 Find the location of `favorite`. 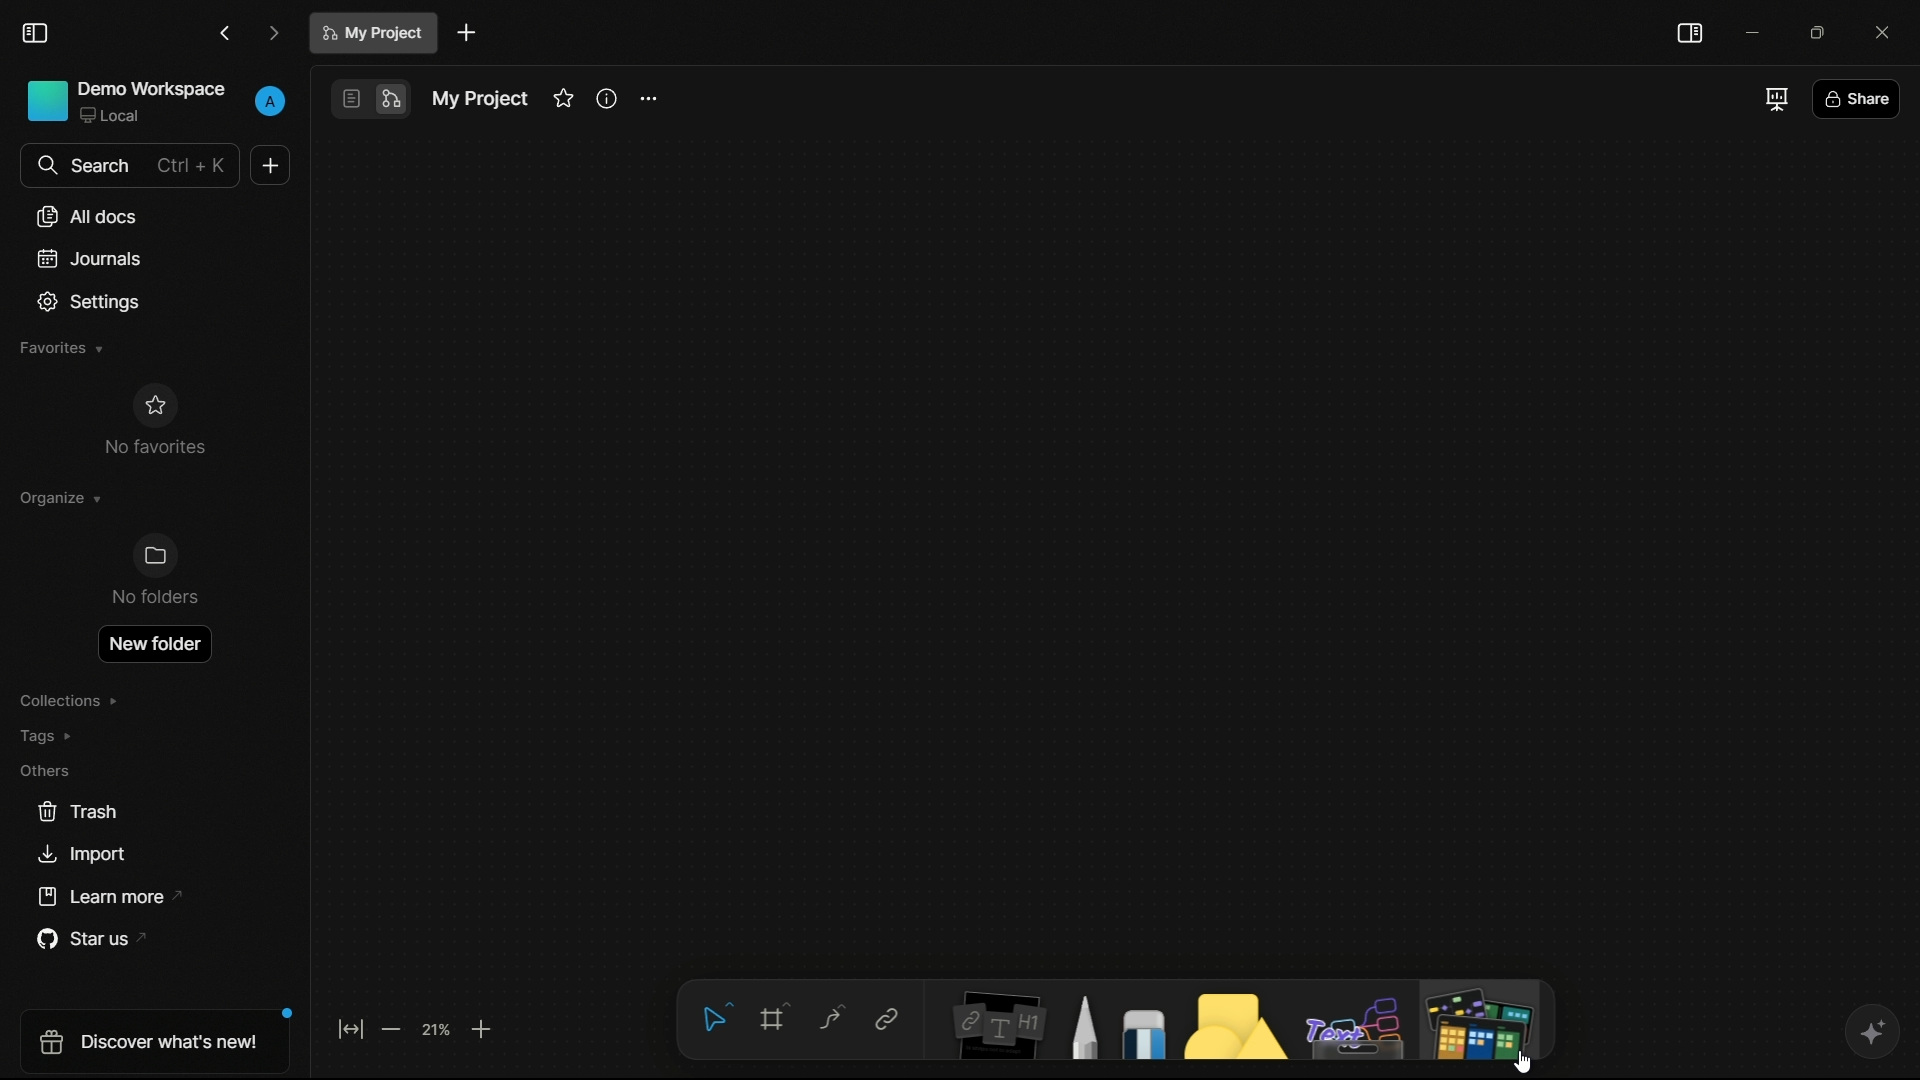

favorite is located at coordinates (562, 99).